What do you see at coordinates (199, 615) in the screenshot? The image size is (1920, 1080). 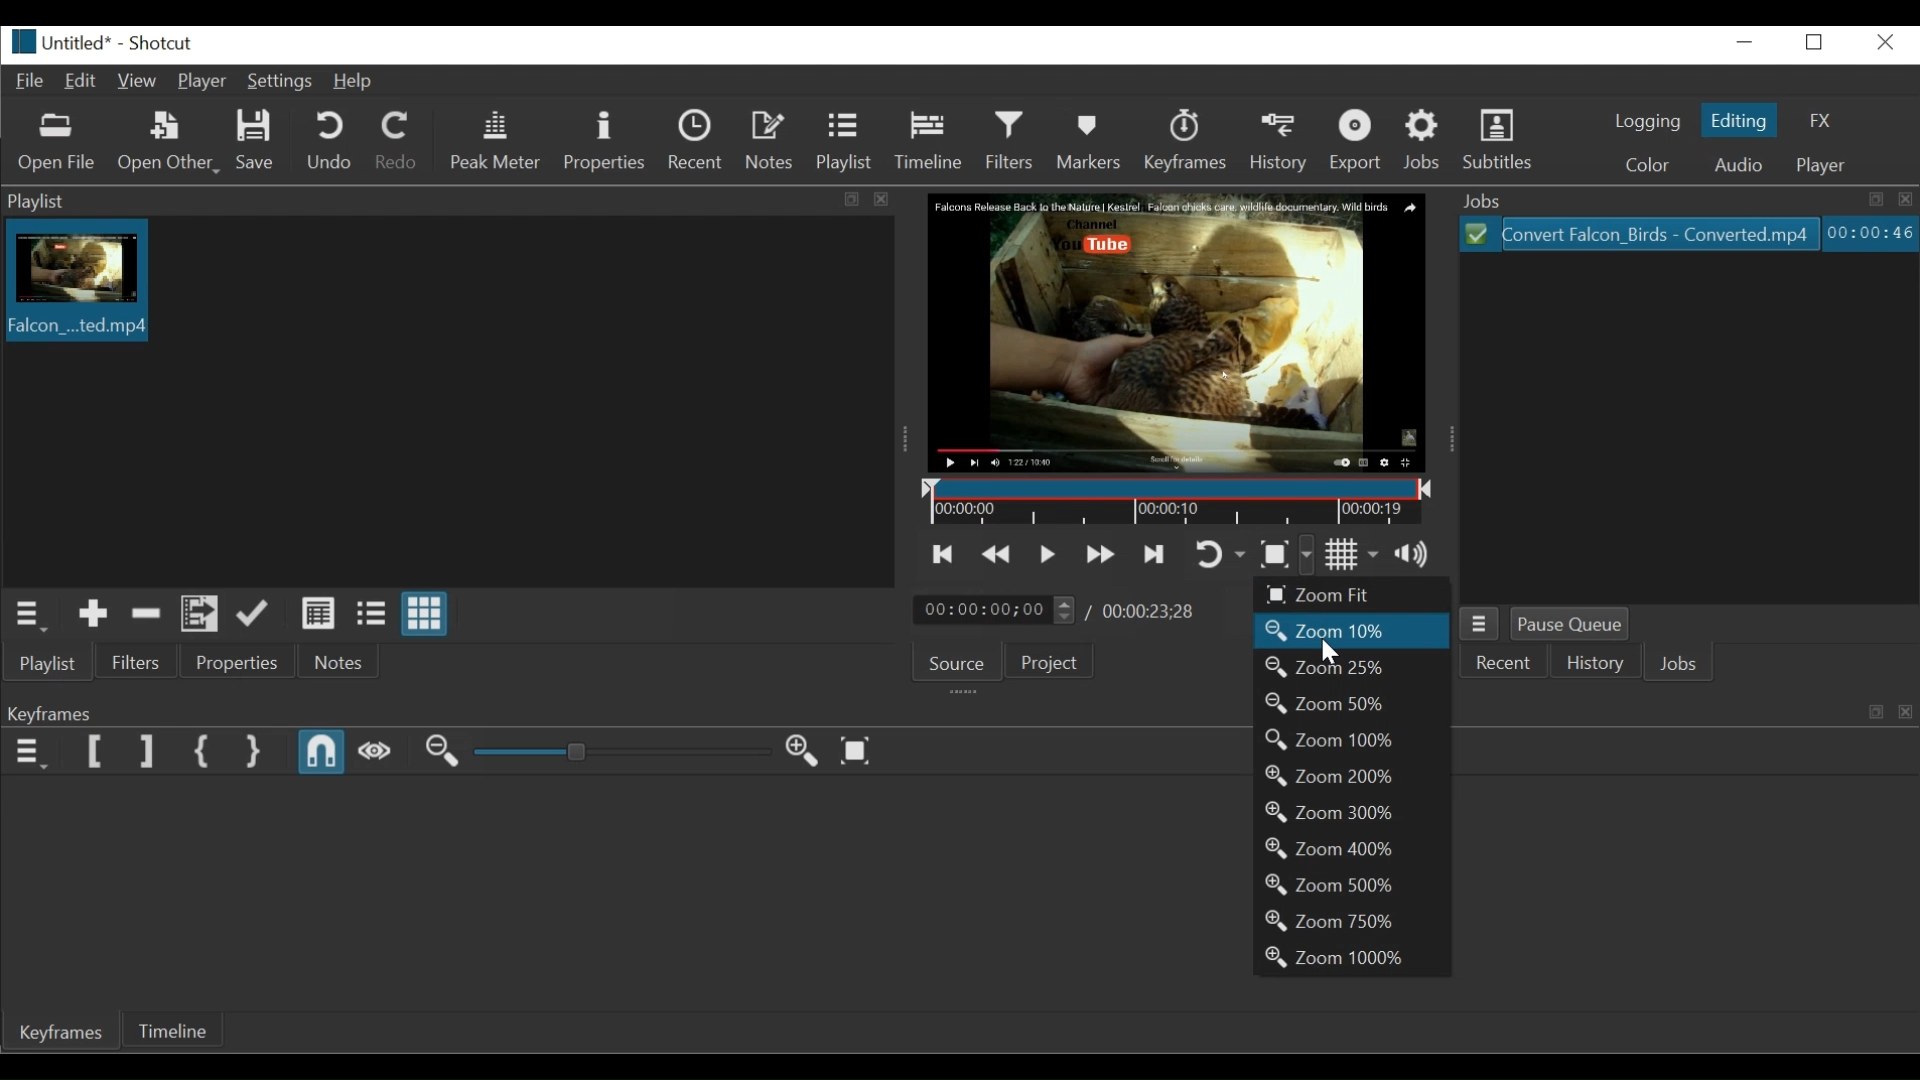 I see `Add files to playlist` at bounding box center [199, 615].